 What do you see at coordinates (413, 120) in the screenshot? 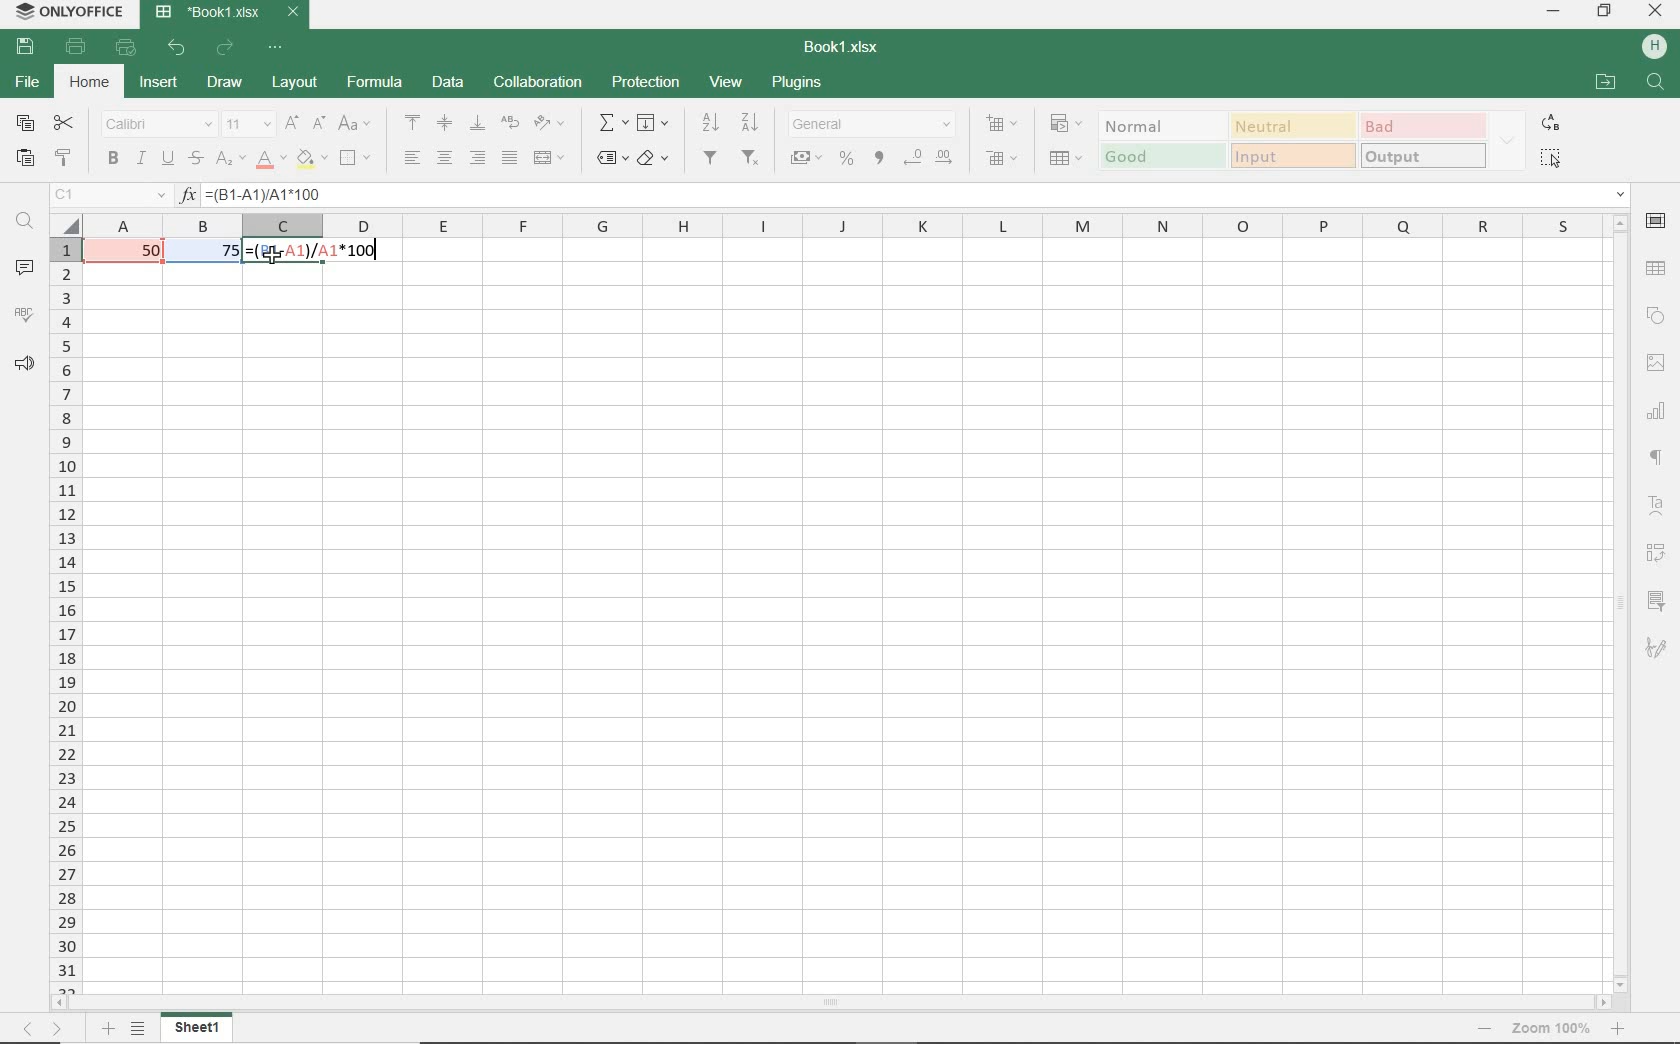
I see `align top` at bounding box center [413, 120].